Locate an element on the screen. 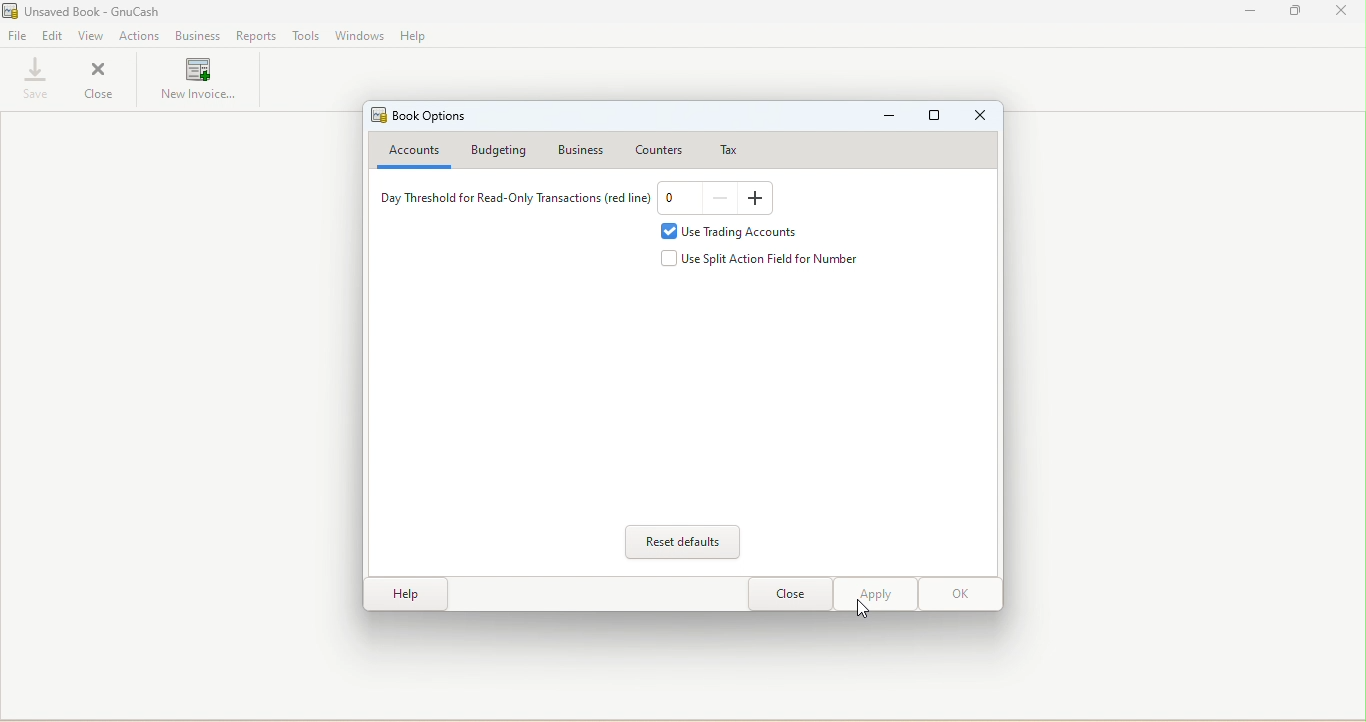 This screenshot has height=722, width=1366. Day threshold for Read-only transactions (red line) is located at coordinates (511, 201).